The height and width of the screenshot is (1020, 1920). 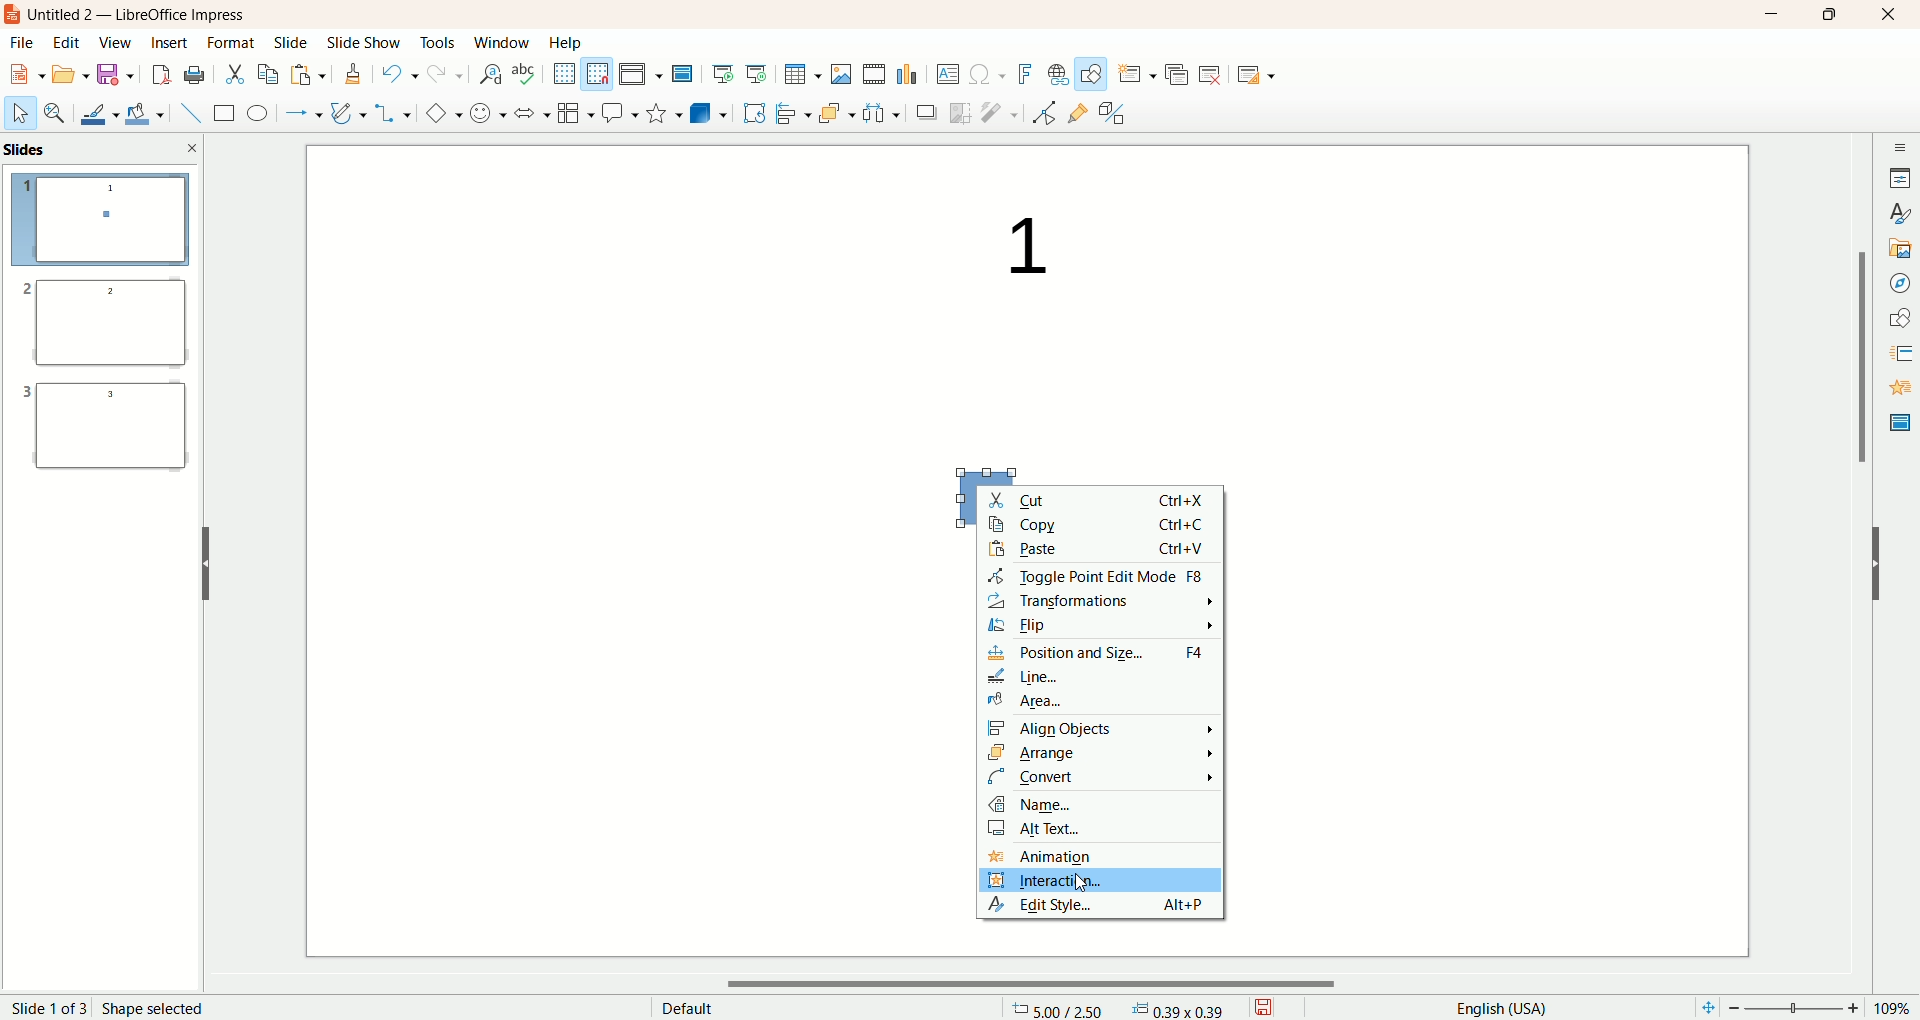 What do you see at coordinates (257, 115) in the screenshot?
I see `ellipse` at bounding box center [257, 115].